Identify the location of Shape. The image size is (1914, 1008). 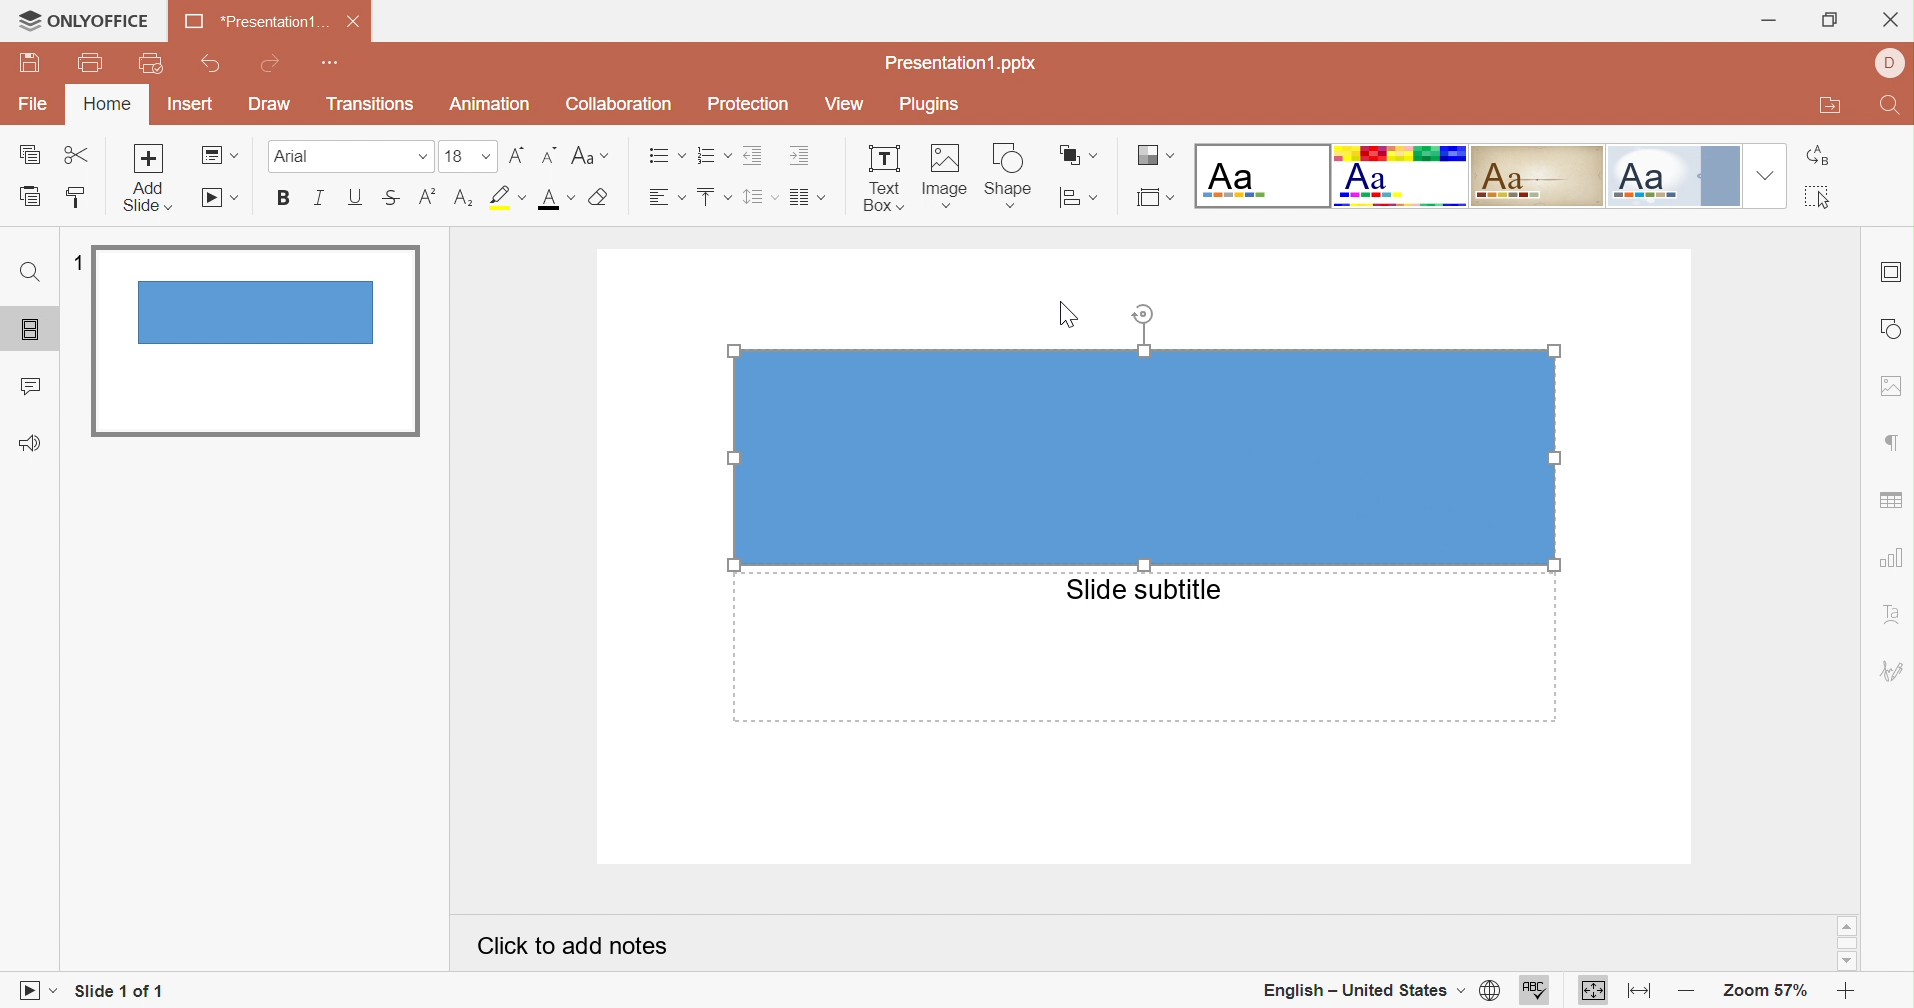
(1007, 178).